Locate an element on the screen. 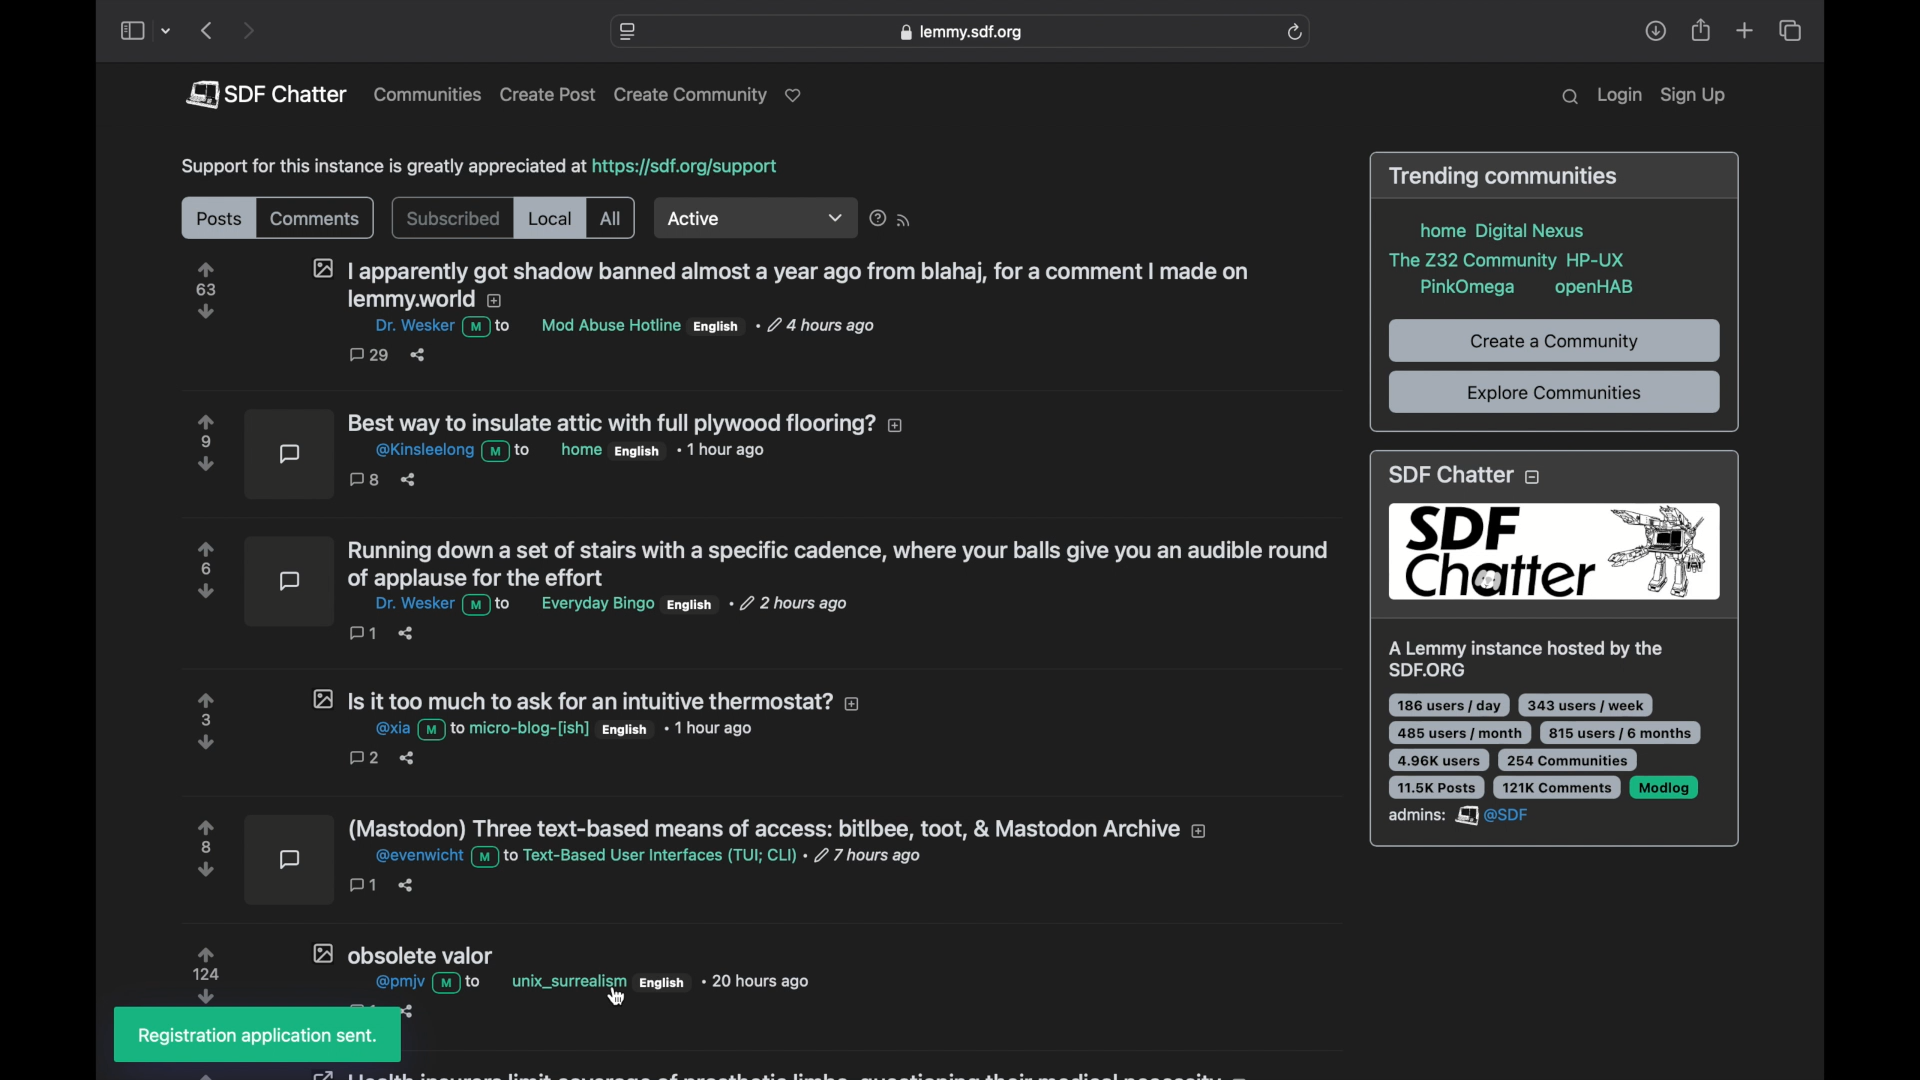  posts is located at coordinates (217, 220).